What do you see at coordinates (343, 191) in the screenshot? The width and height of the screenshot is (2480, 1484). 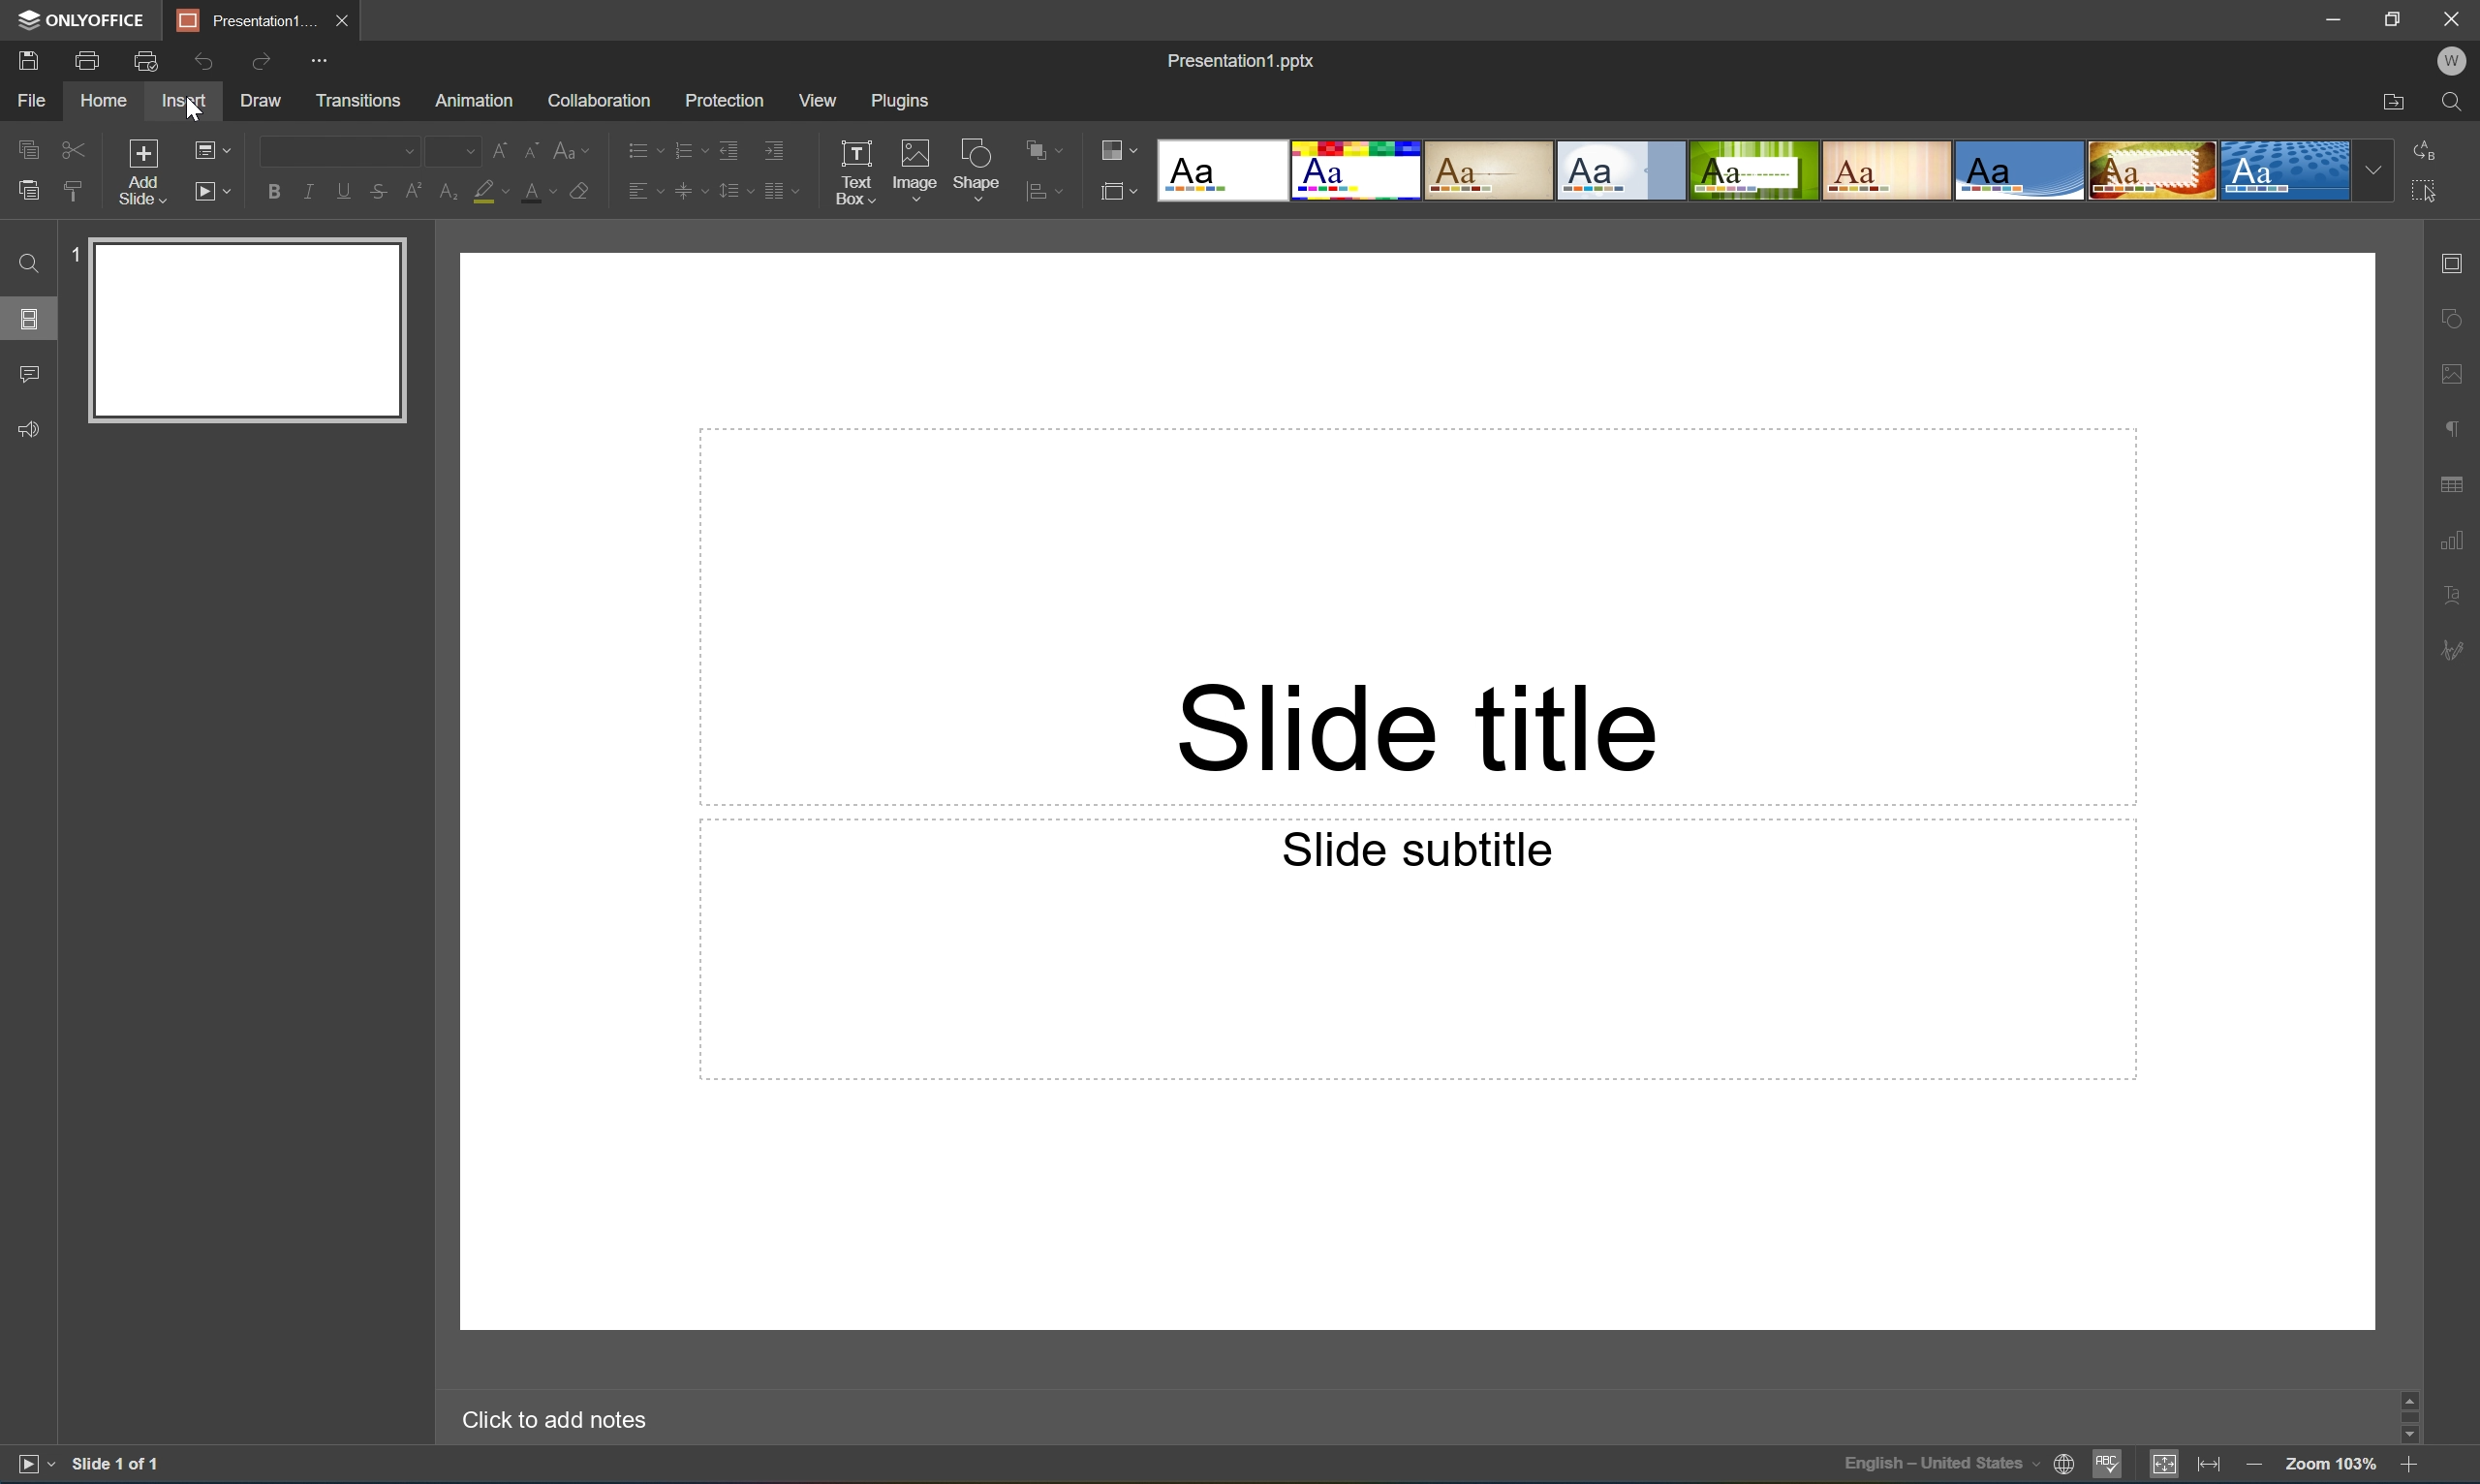 I see `Underline` at bounding box center [343, 191].